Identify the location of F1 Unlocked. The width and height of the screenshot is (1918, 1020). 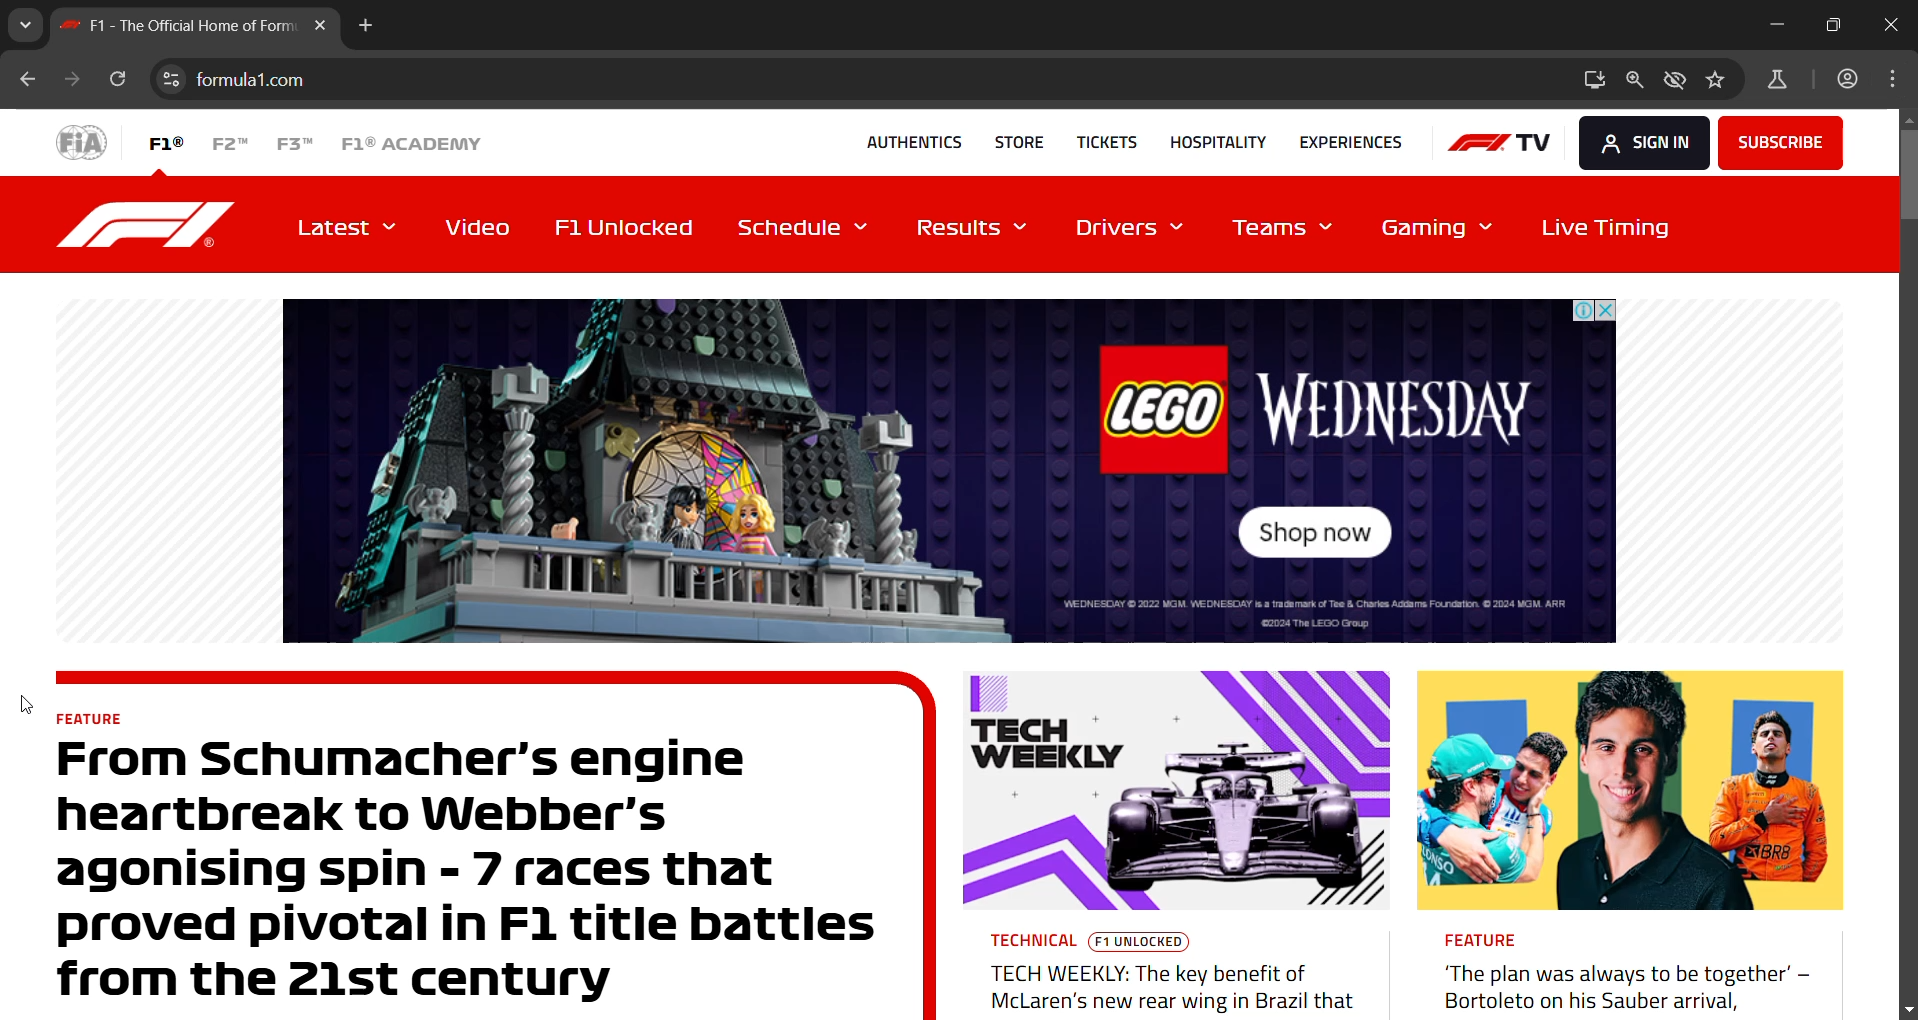
(634, 225).